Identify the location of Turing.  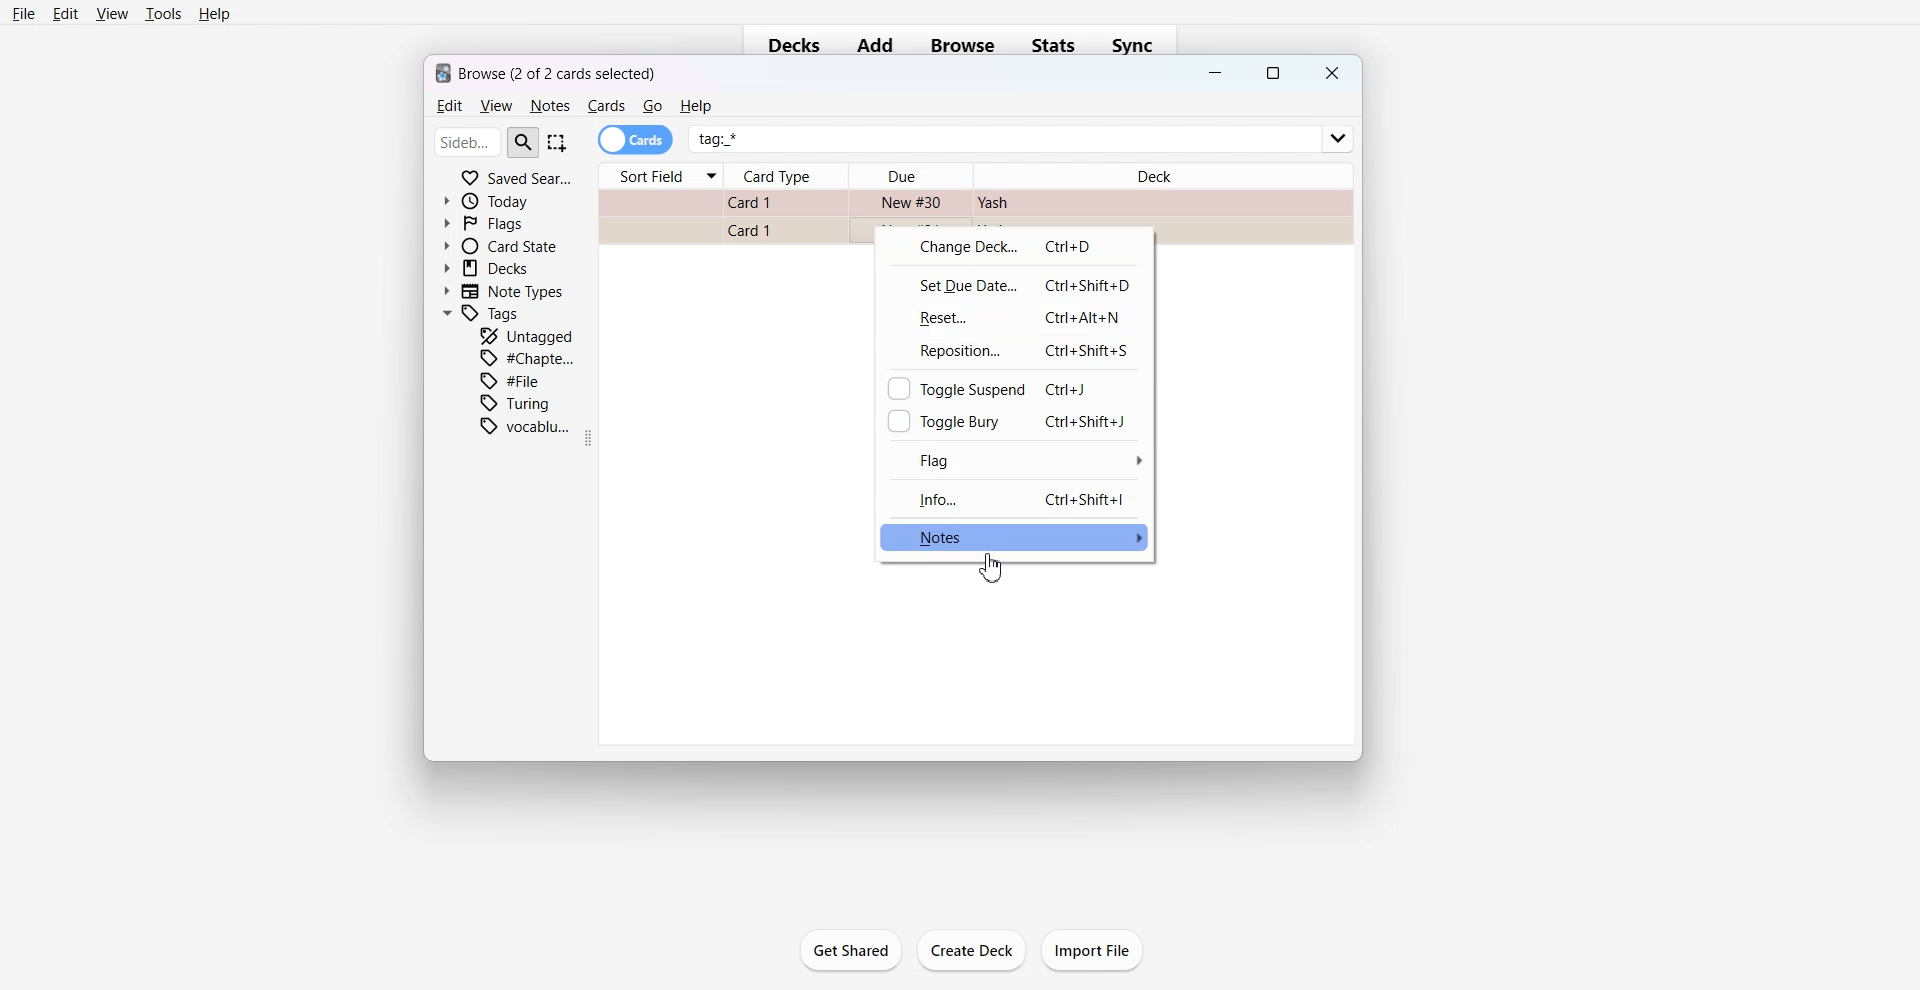
(516, 403).